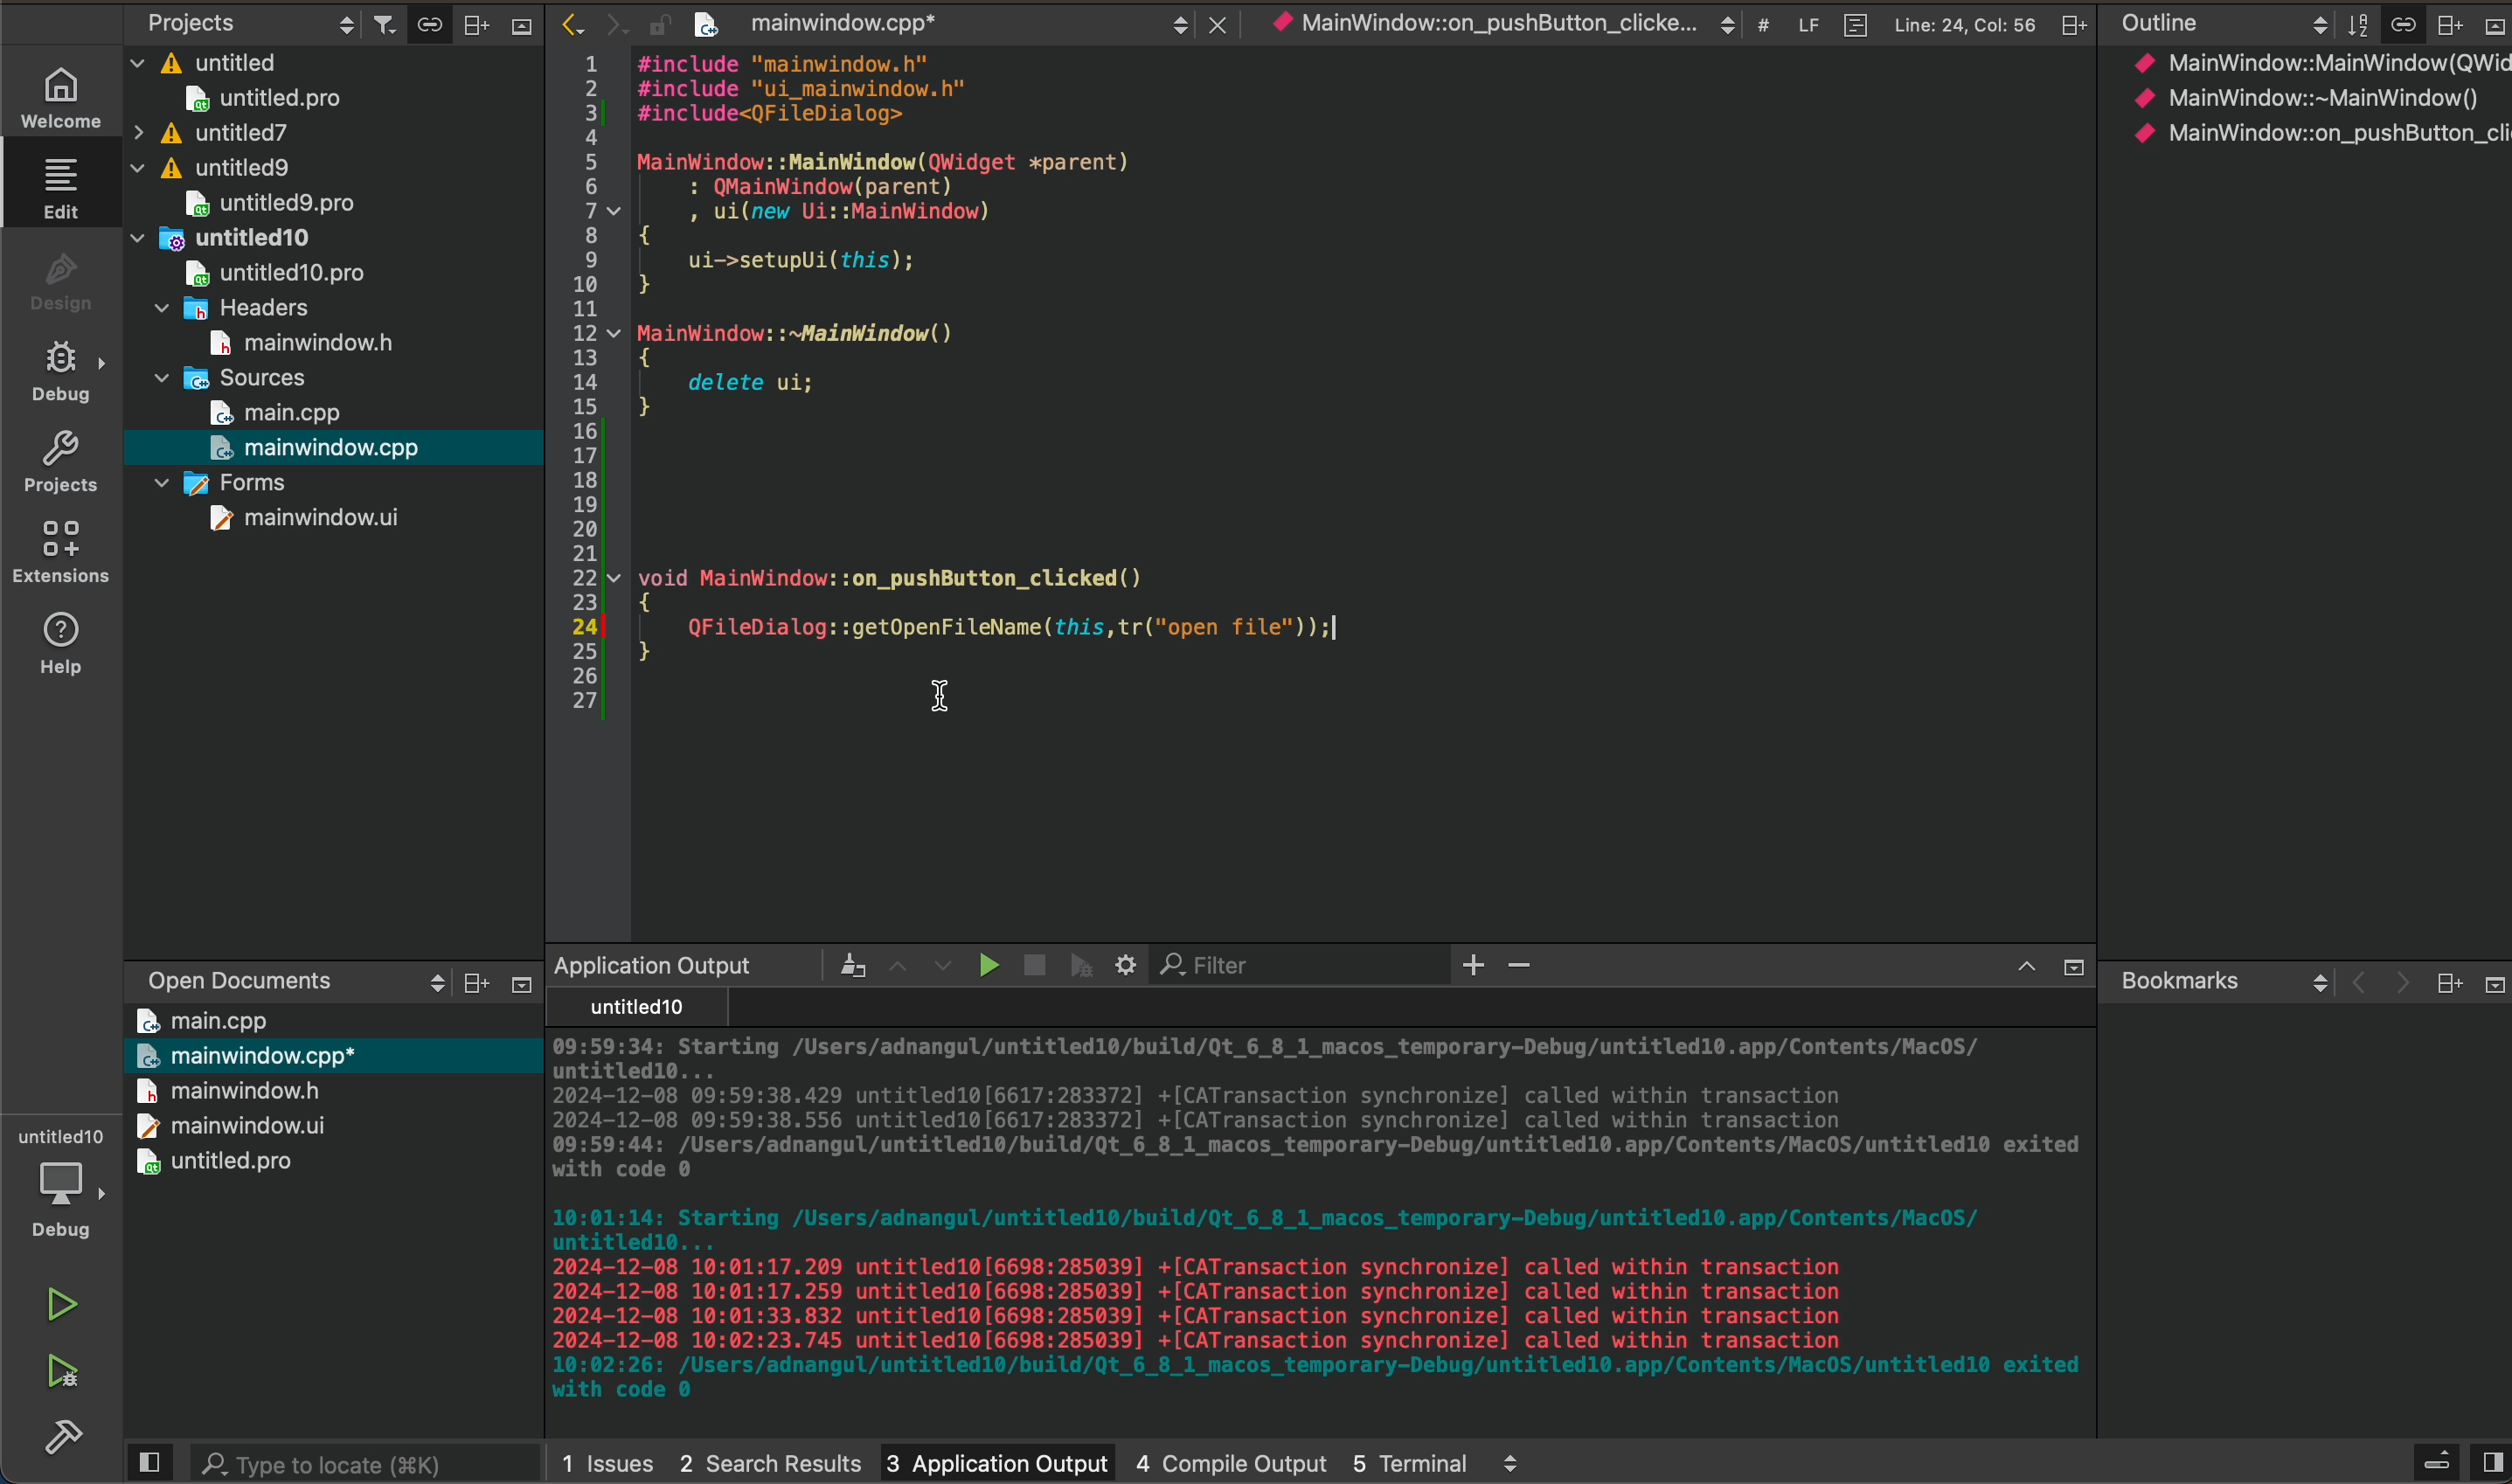 The width and height of the screenshot is (2512, 1484). What do you see at coordinates (995, 1458) in the screenshot?
I see `3 Application Output` at bounding box center [995, 1458].